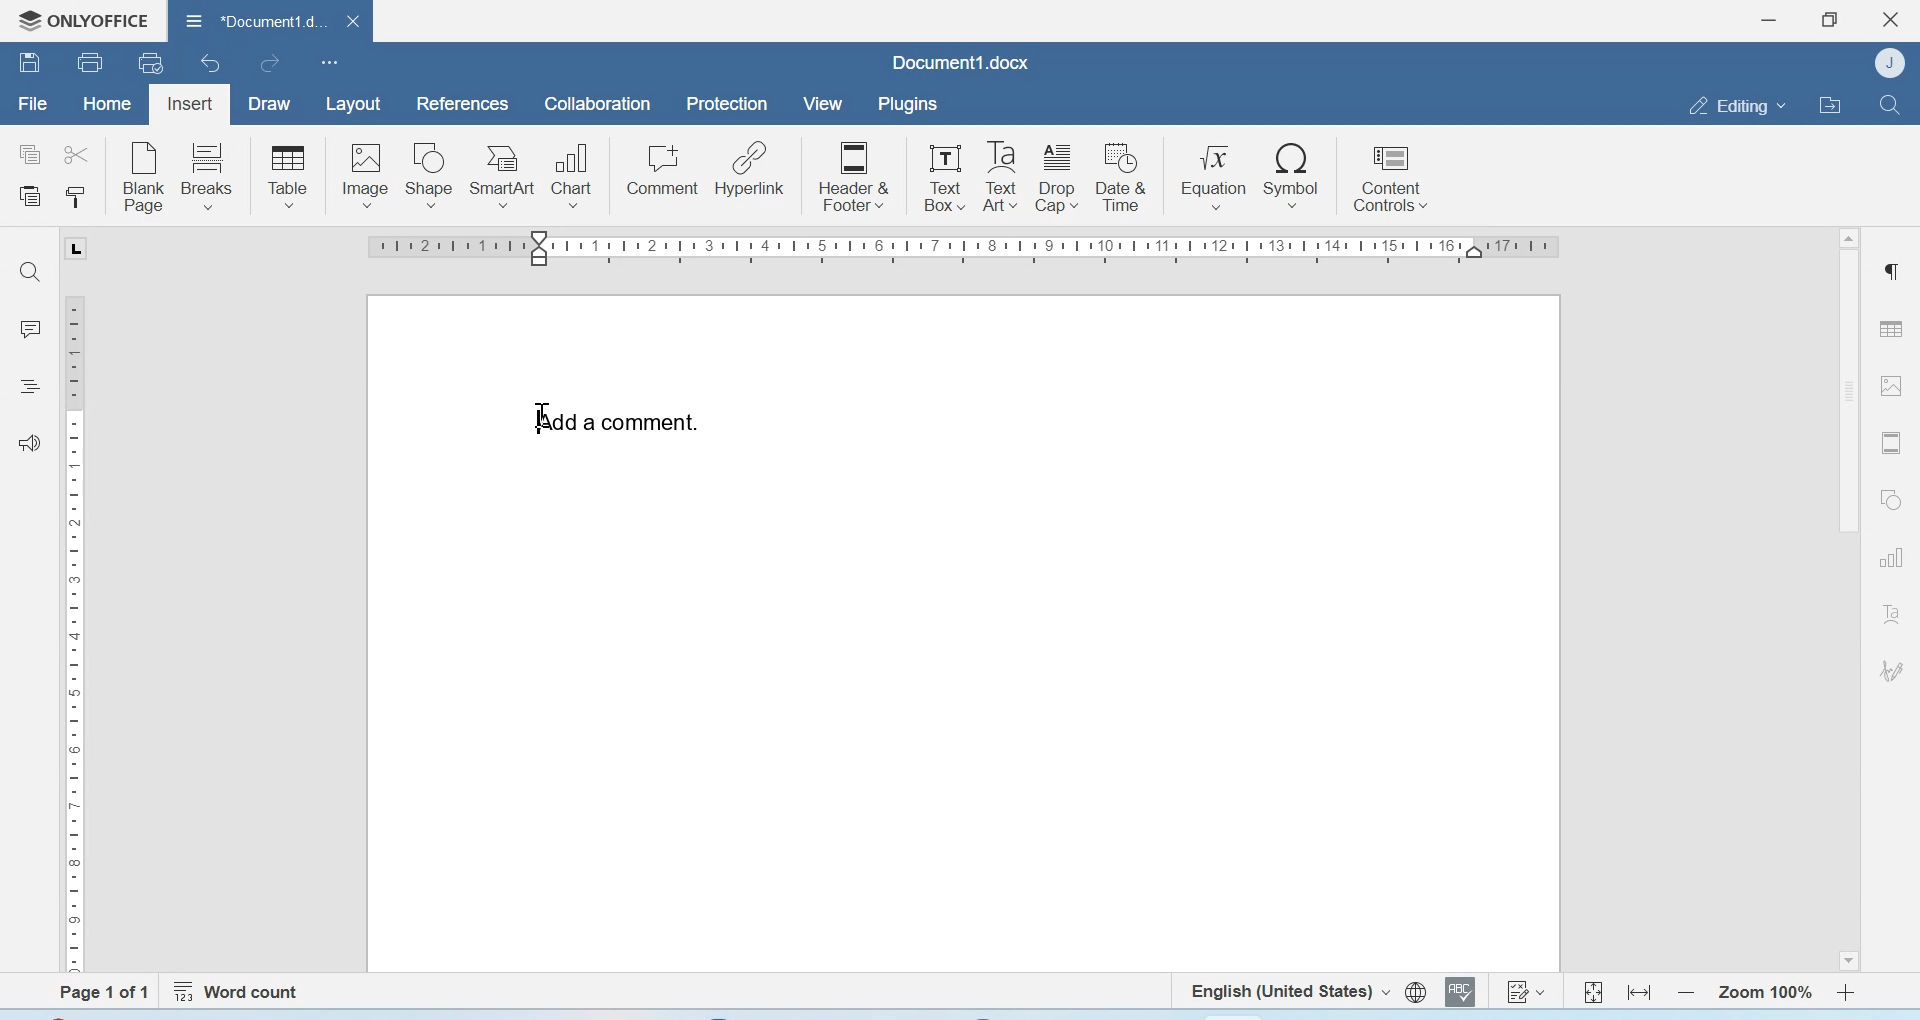  I want to click on Plugins, so click(906, 104).